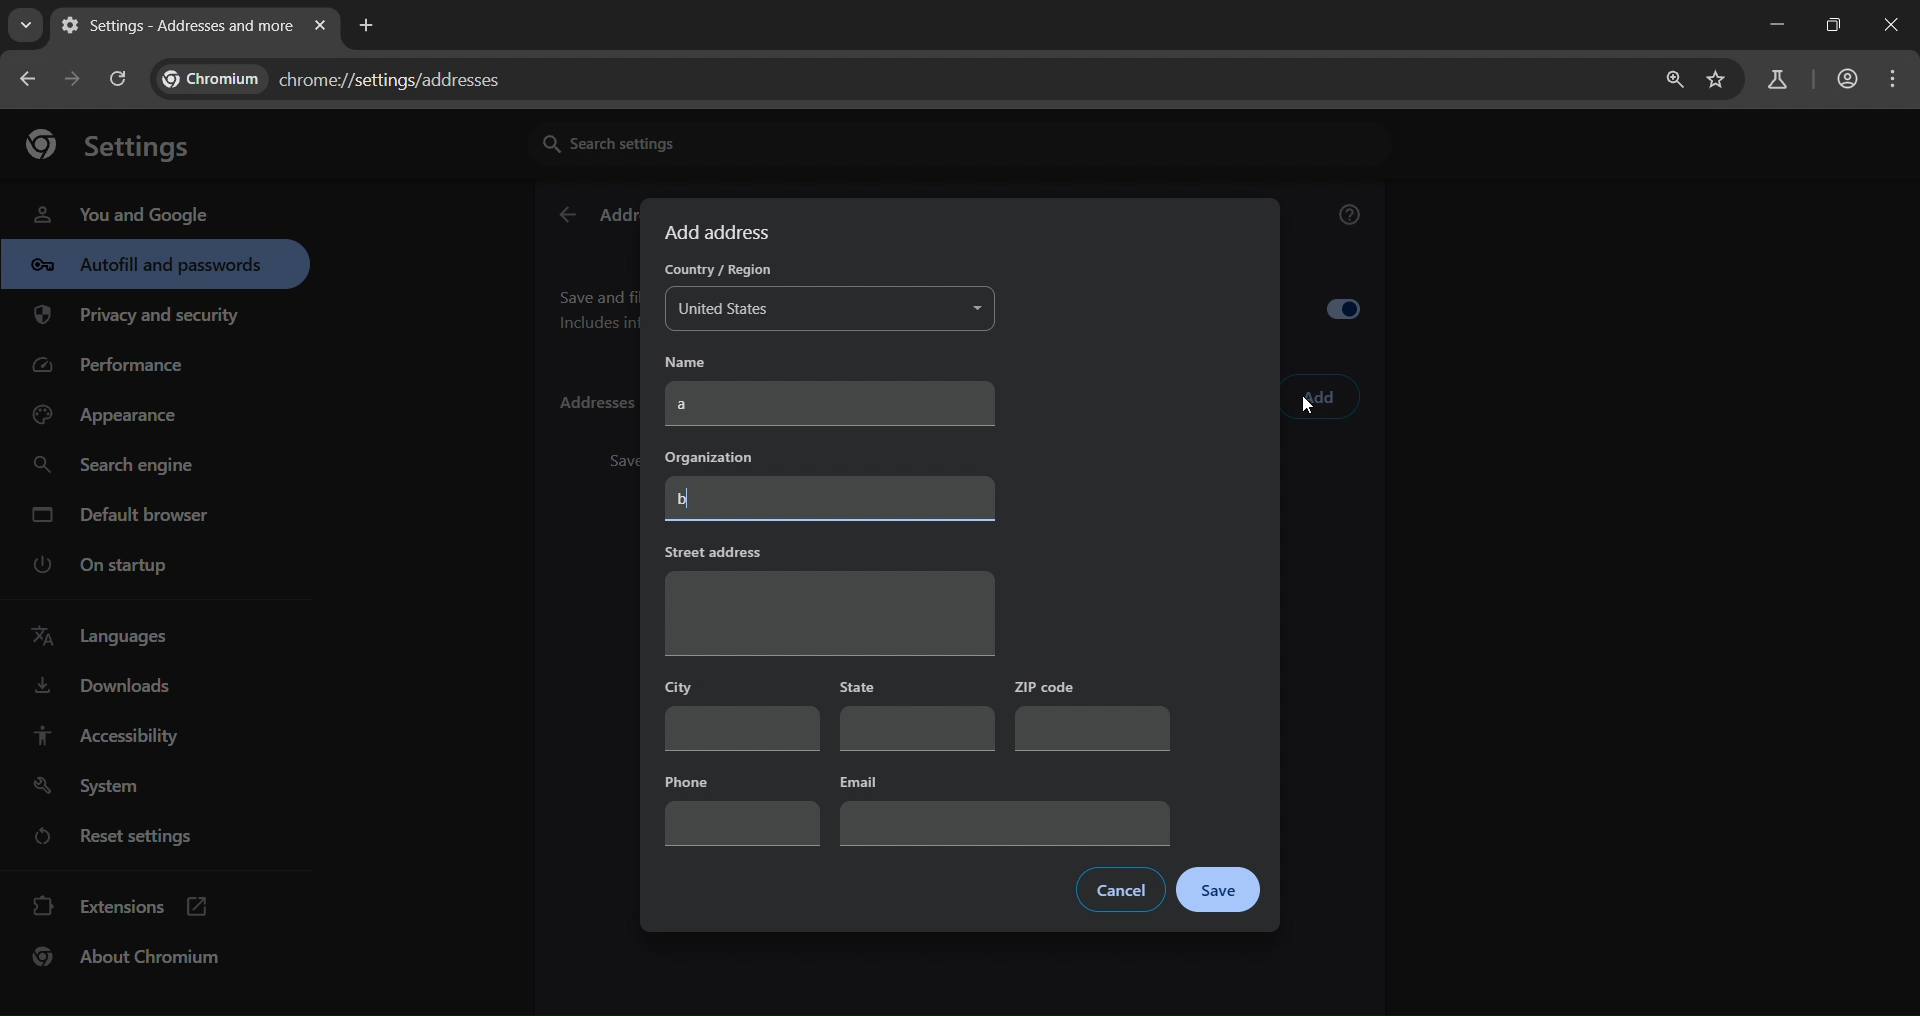  I want to click on system, so click(91, 787).